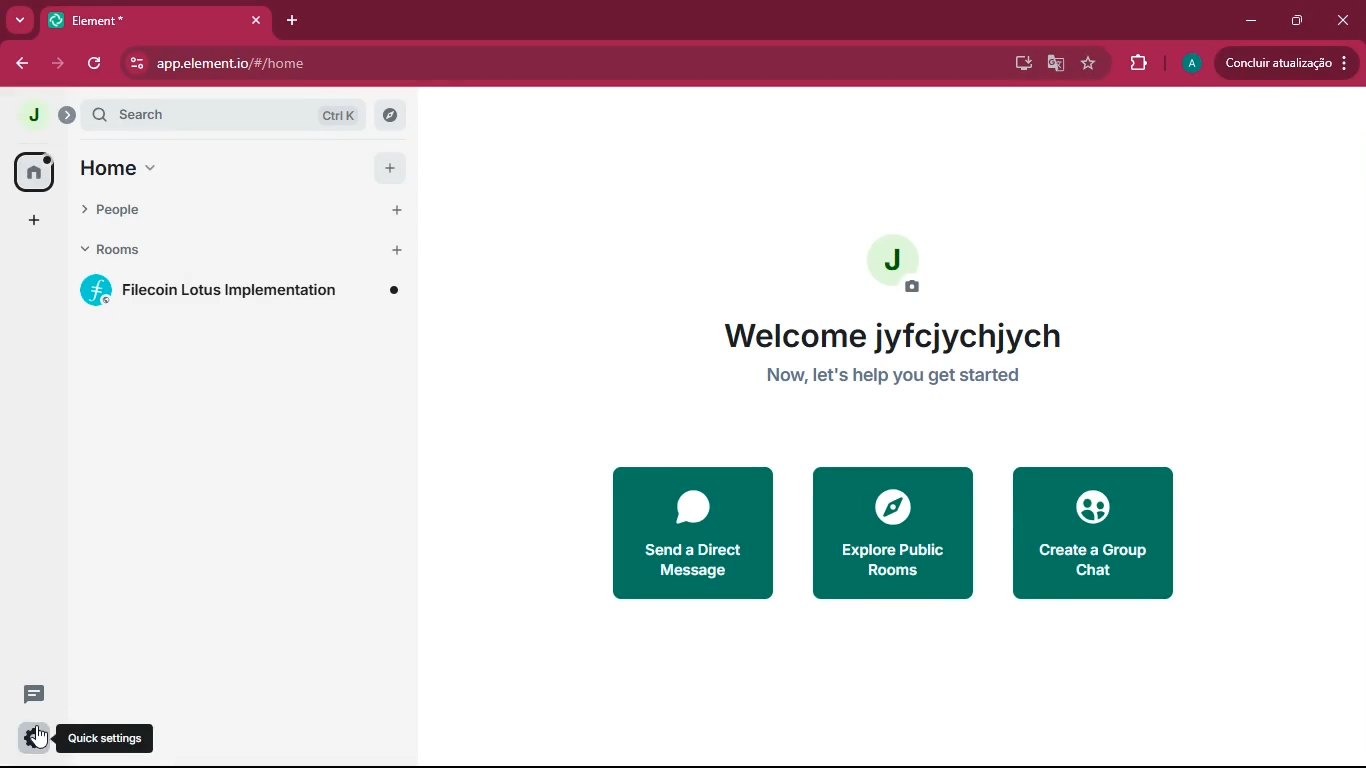 The image size is (1366, 768). I want to click on send message, so click(689, 533).